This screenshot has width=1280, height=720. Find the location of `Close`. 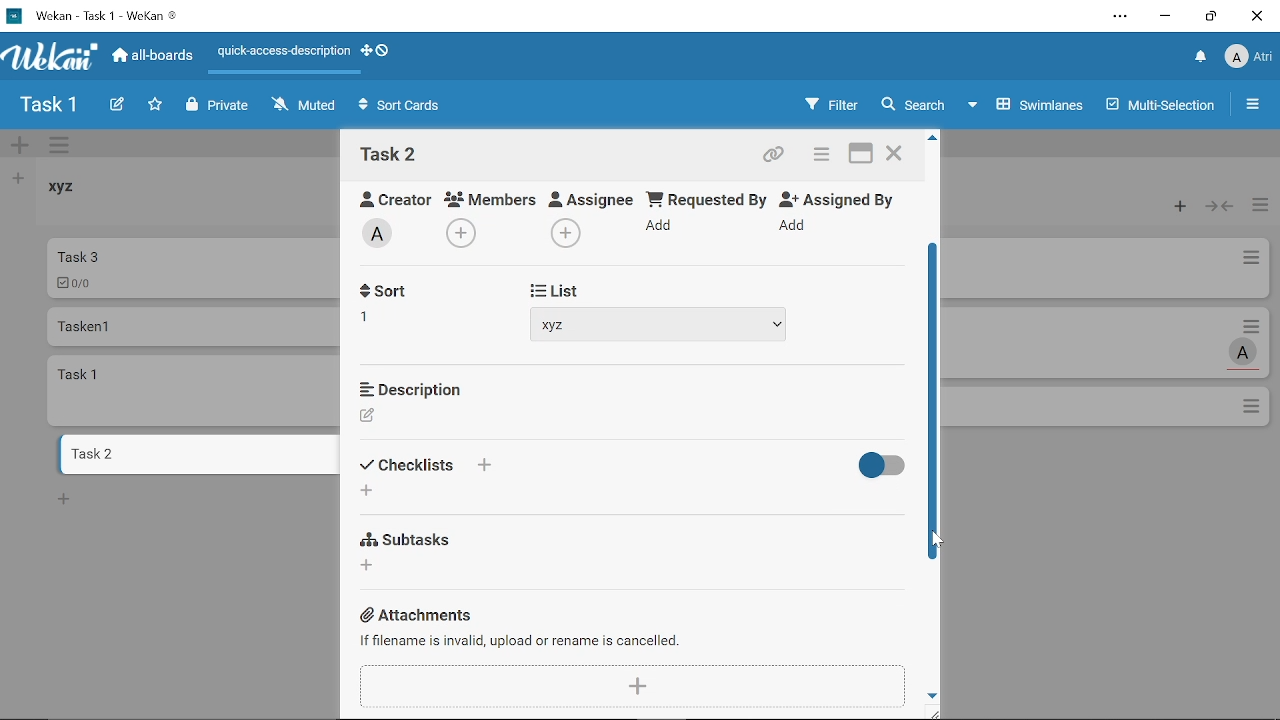

Close is located at coordinates (1256, 16).